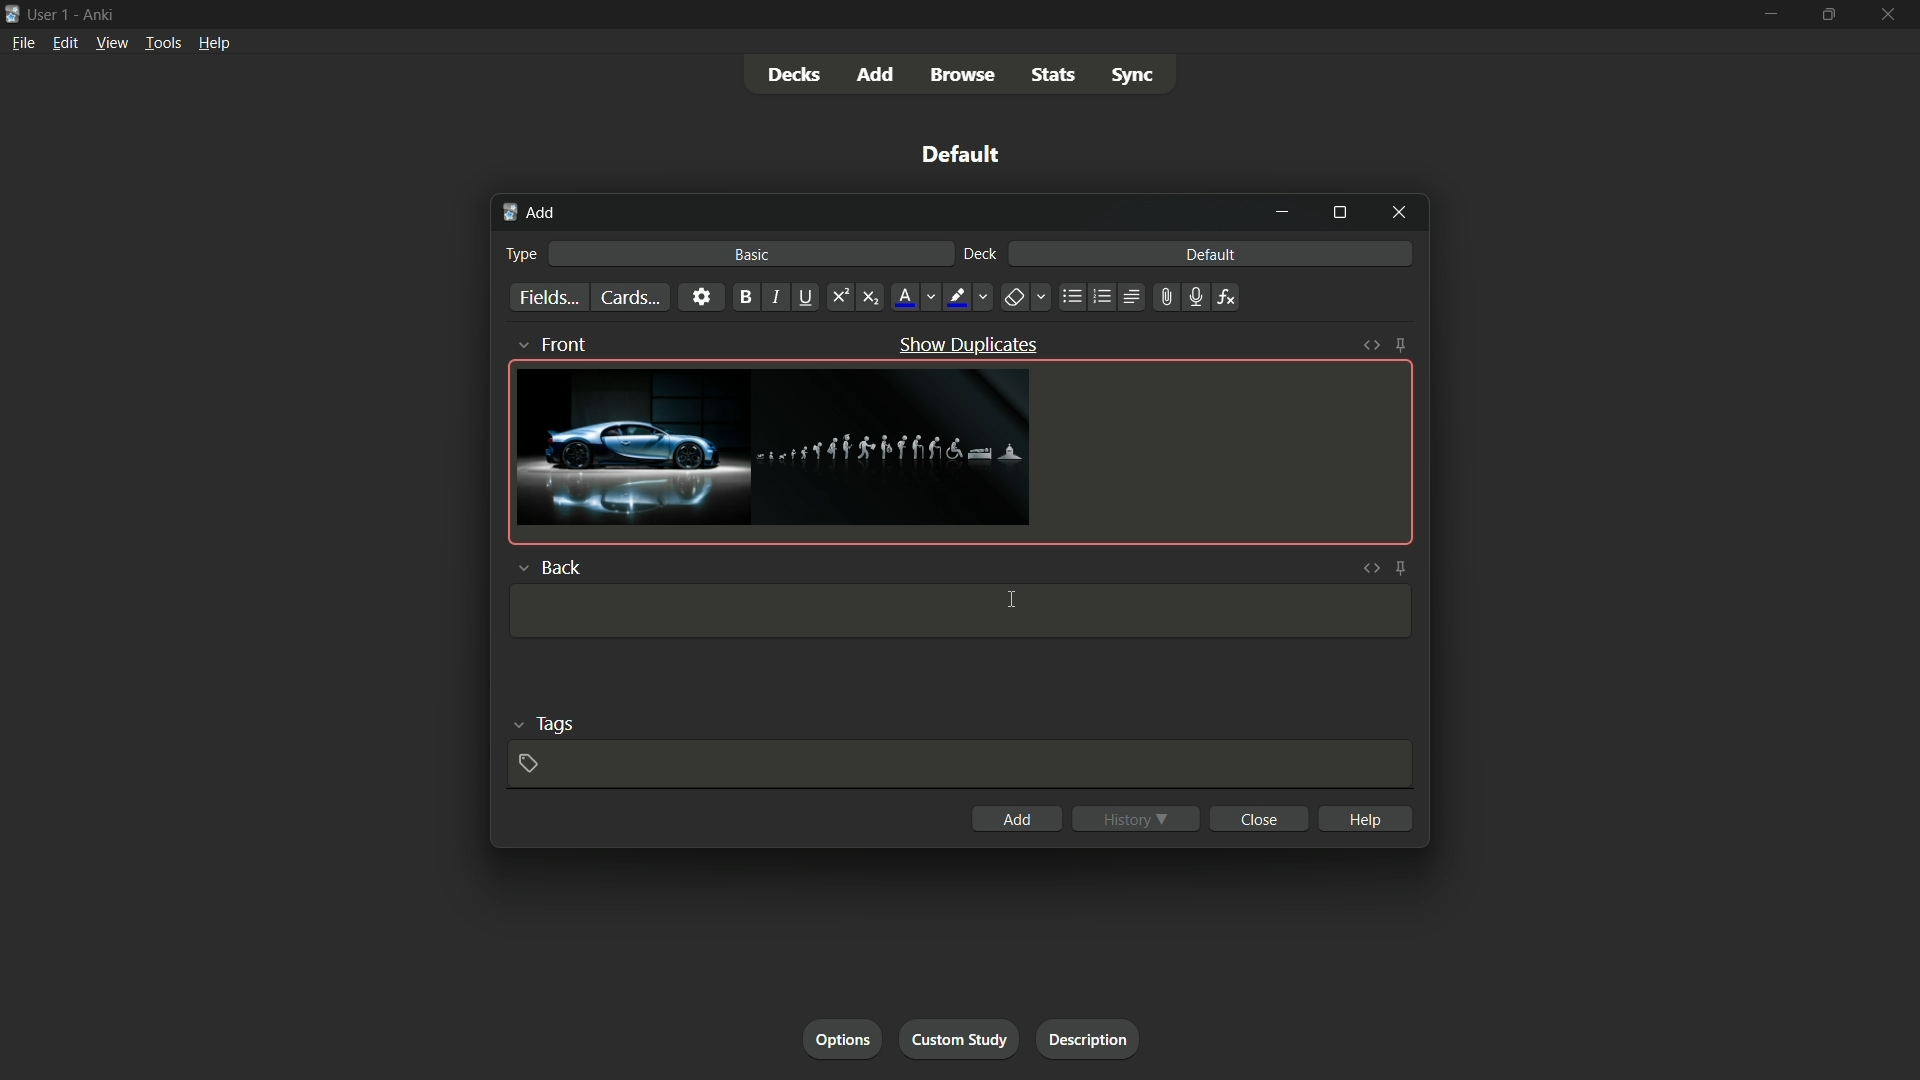 The image size is (1920, 1080). Describe the element at coordinates (68, 42) in the screenshot. I see `edit menu` at that location.